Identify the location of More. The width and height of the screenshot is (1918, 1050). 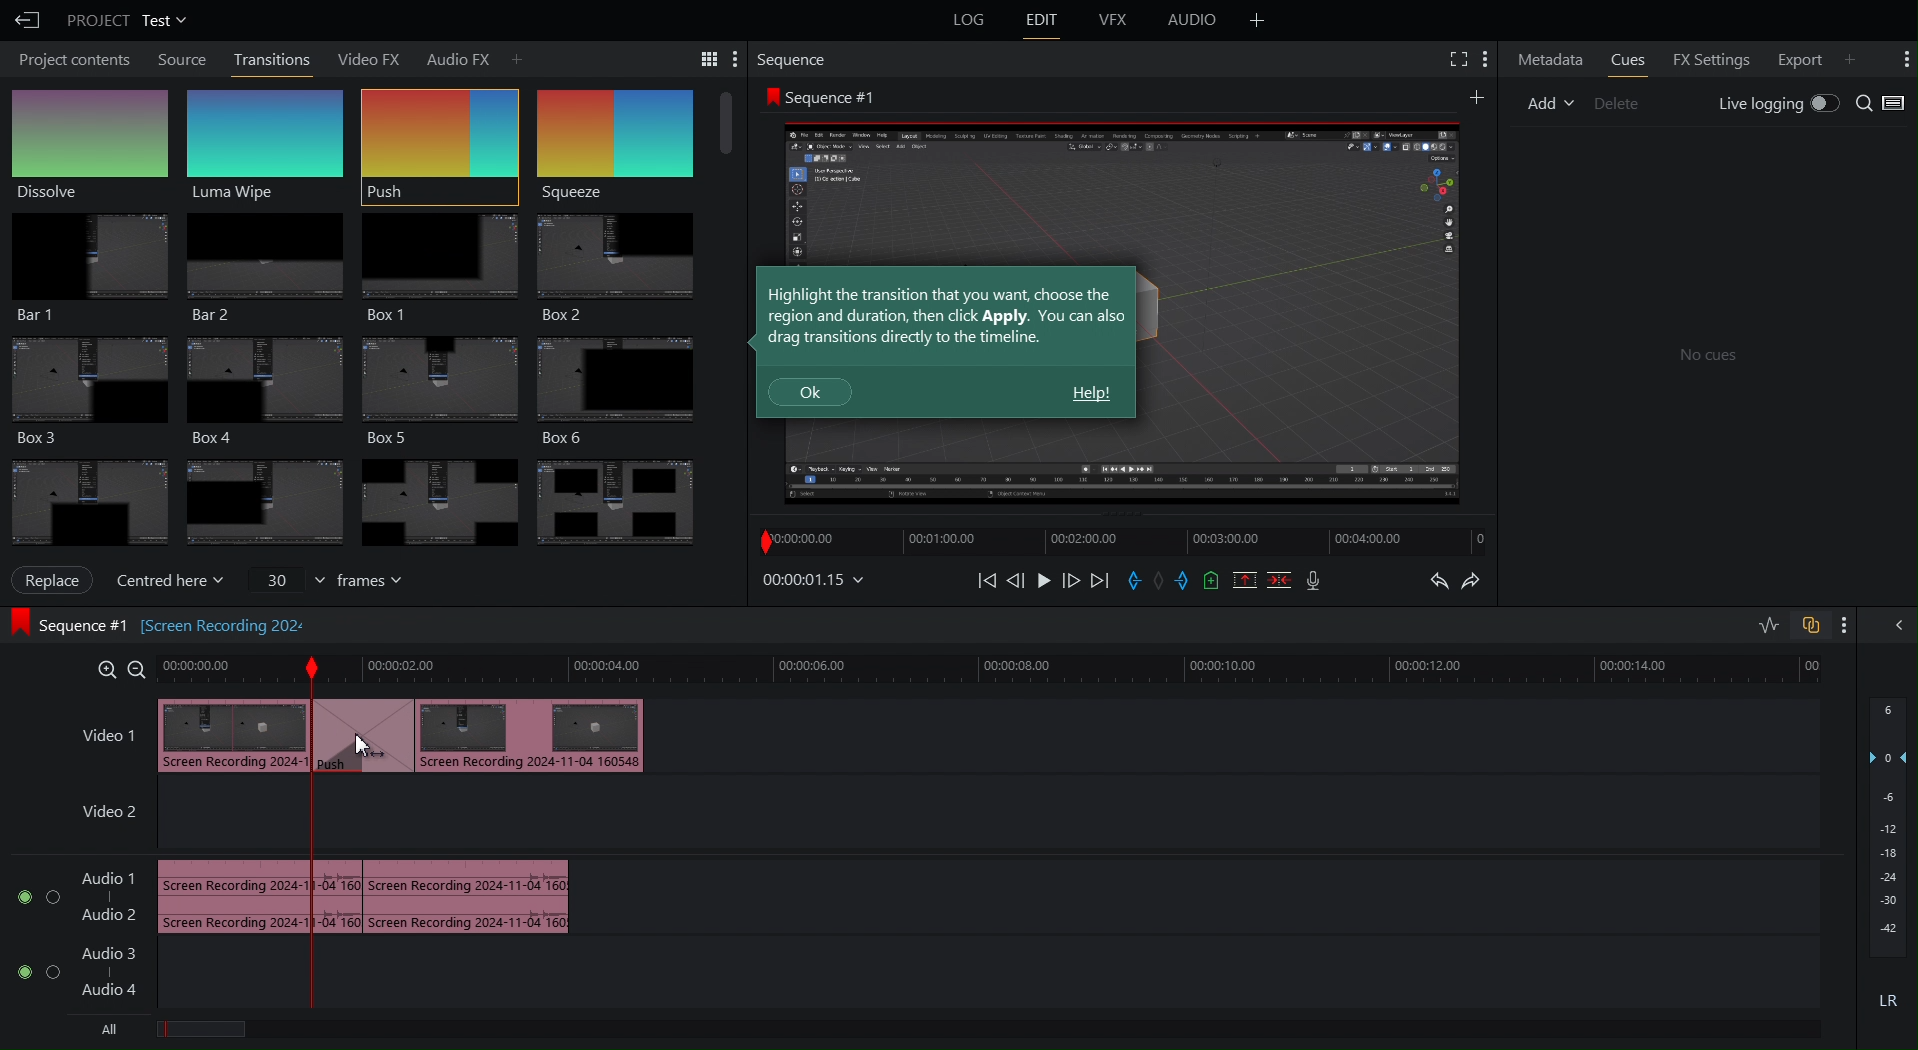
(1904, 57).